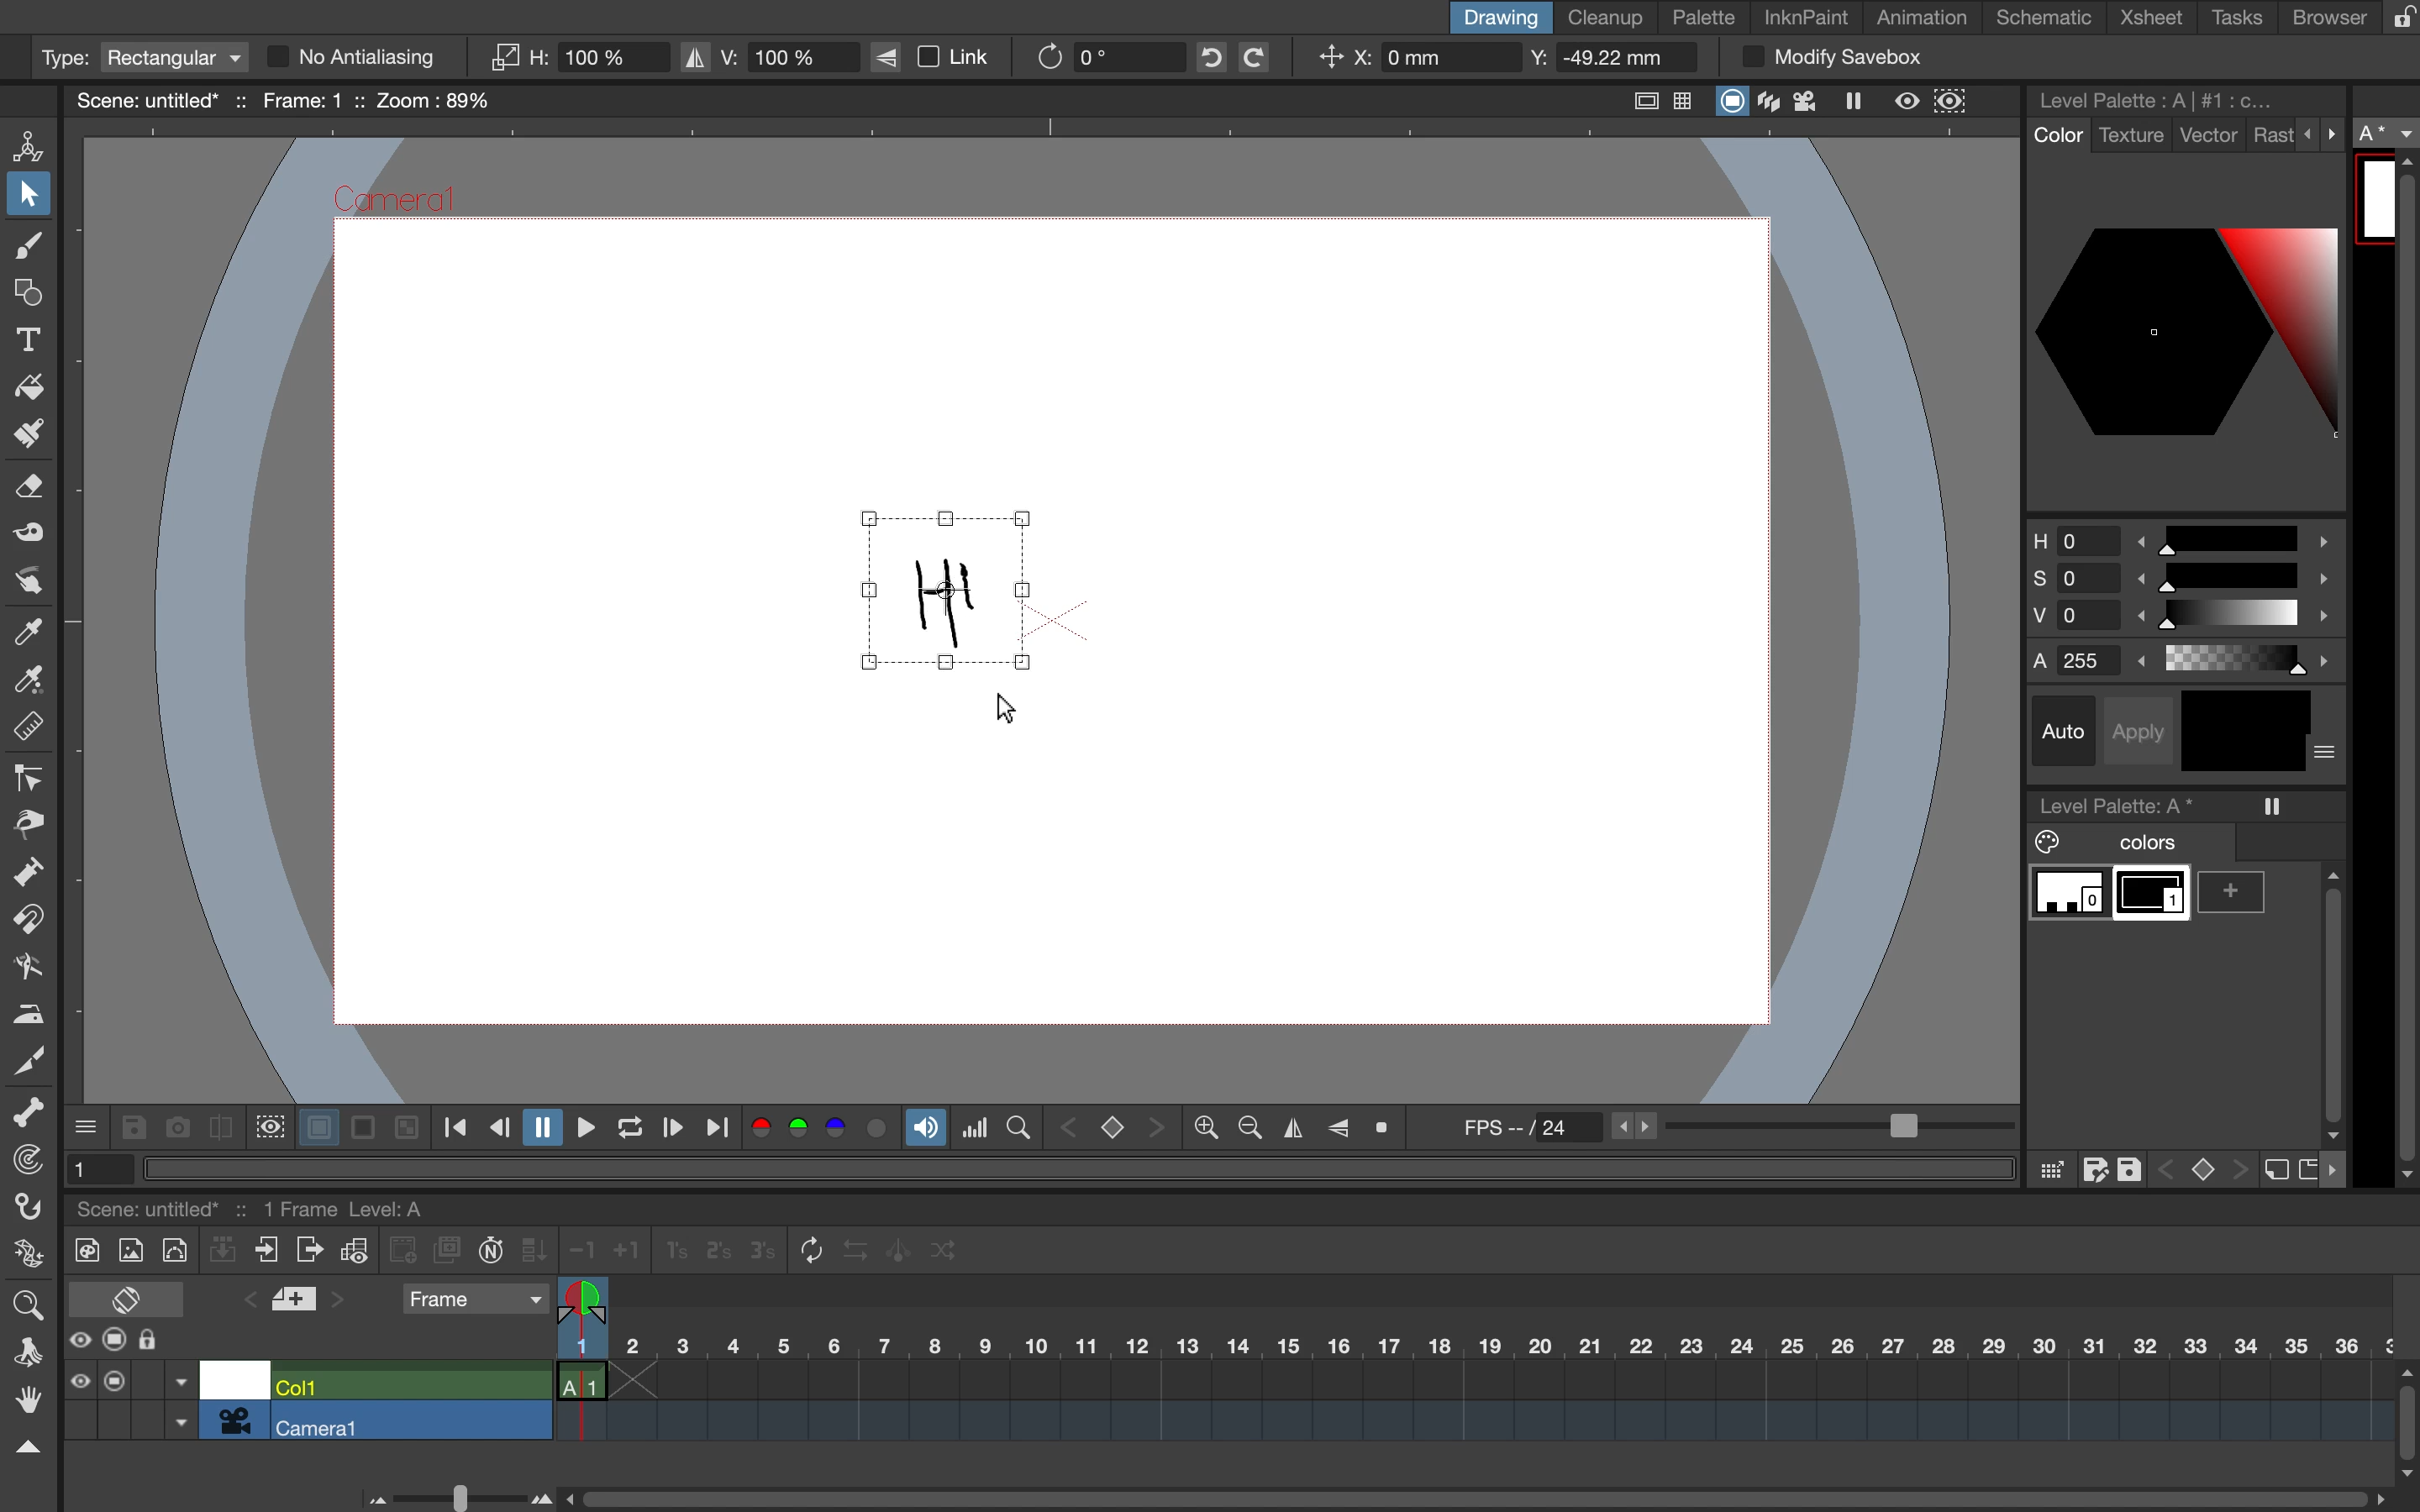  Describe the element at coordinates (1806, 15) in the screenshot. I see `inknpaint` at that location.